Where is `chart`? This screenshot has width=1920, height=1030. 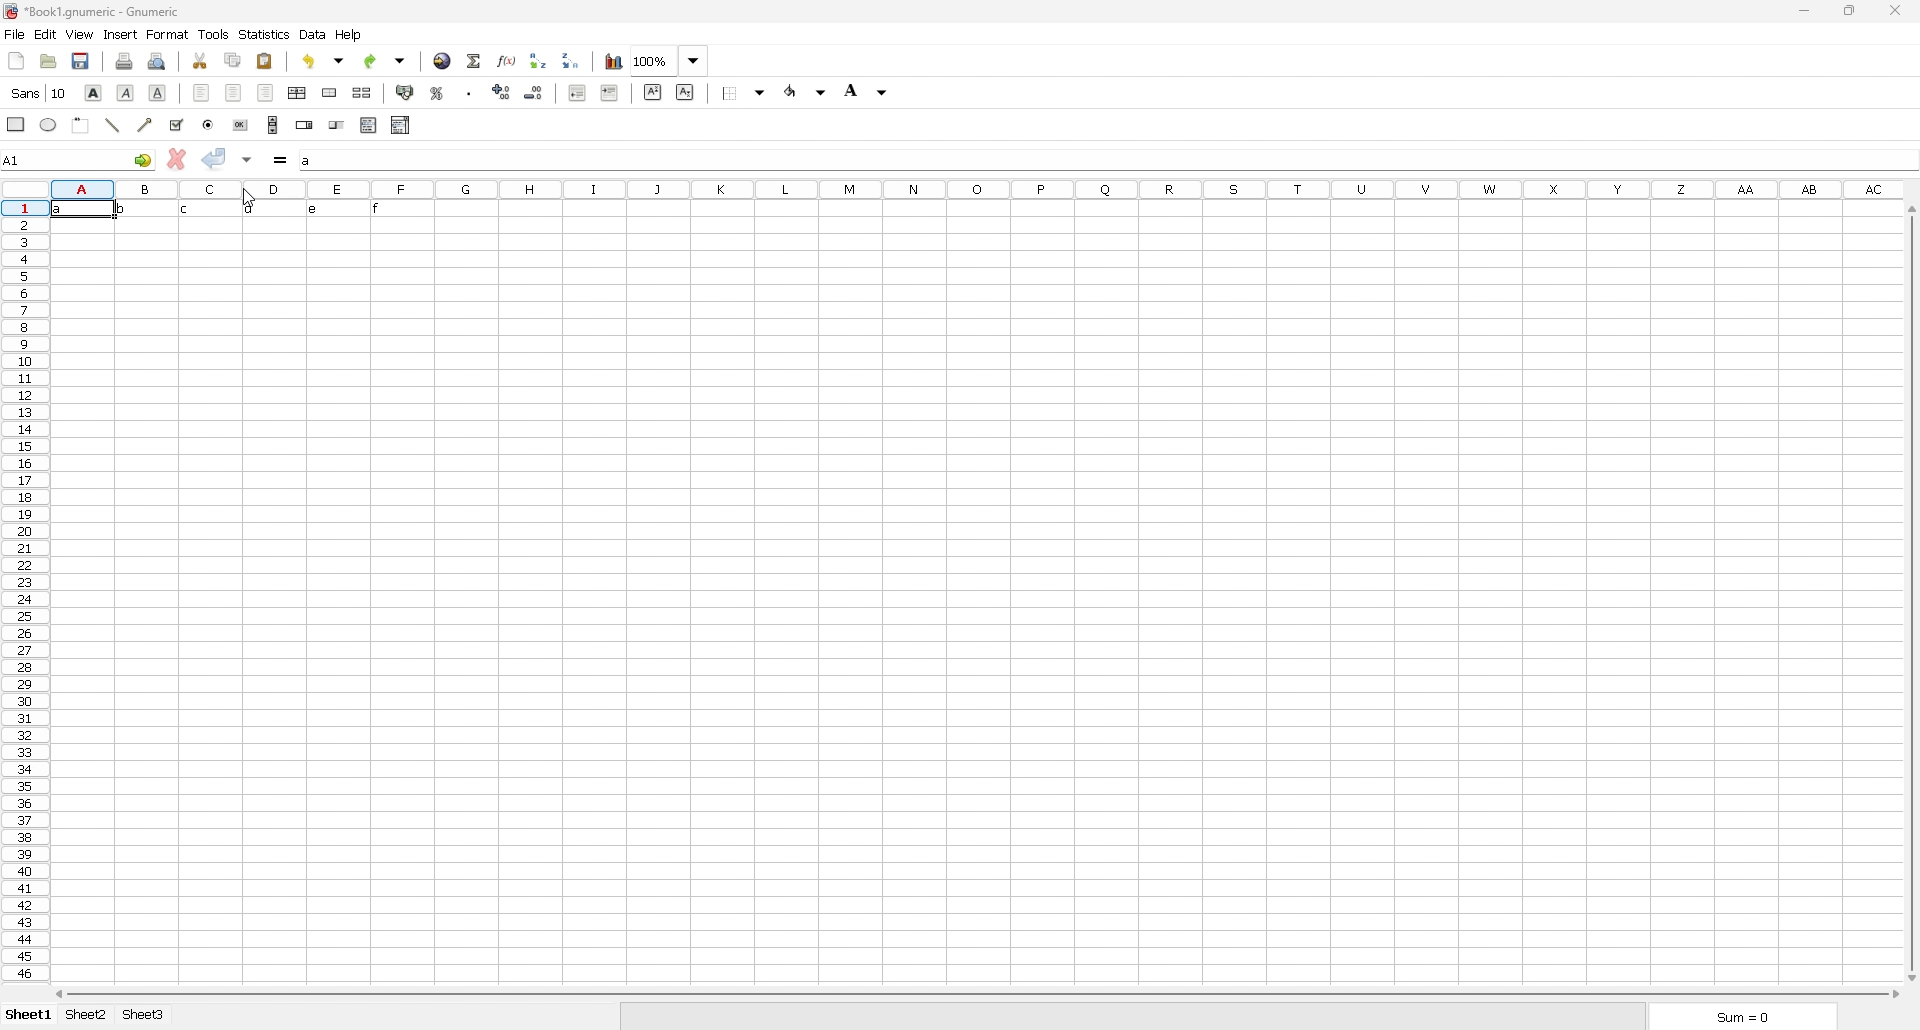
chart is located at coordinates (612, 61).